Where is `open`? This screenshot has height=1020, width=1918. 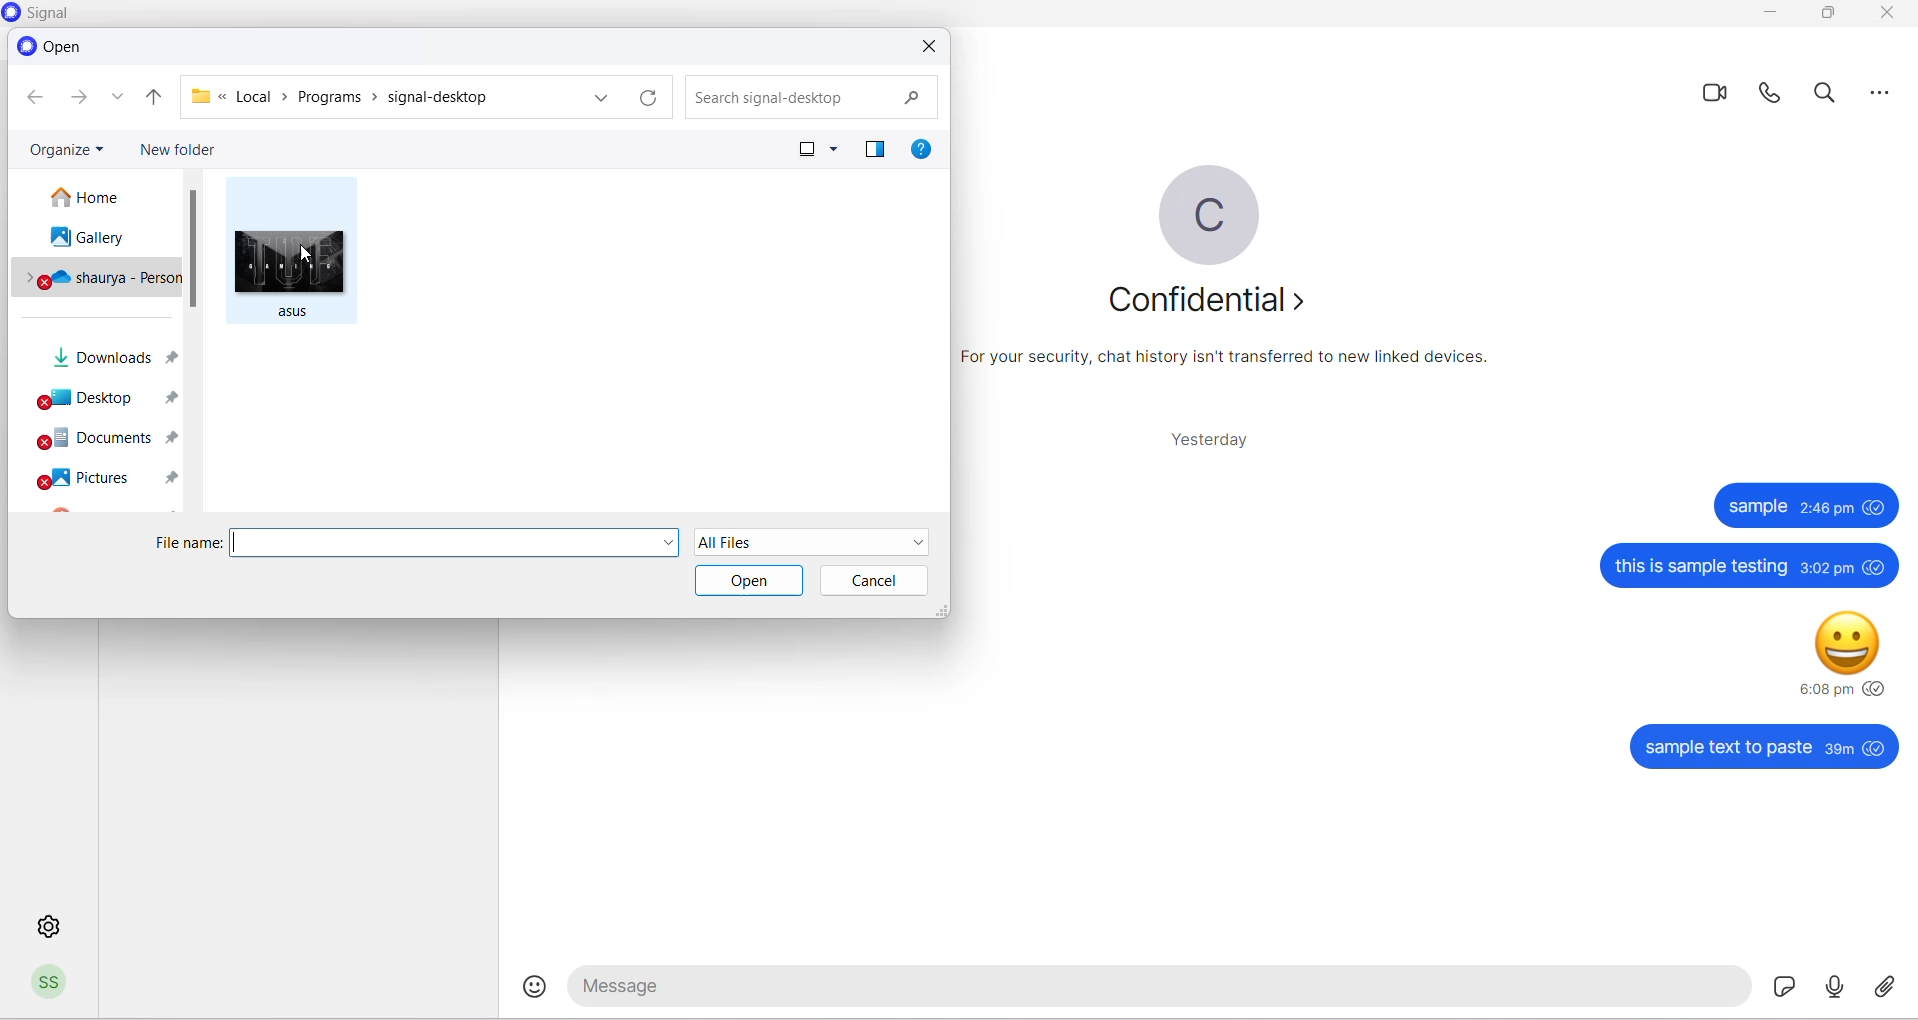 open is located at coordinates (751, 580).